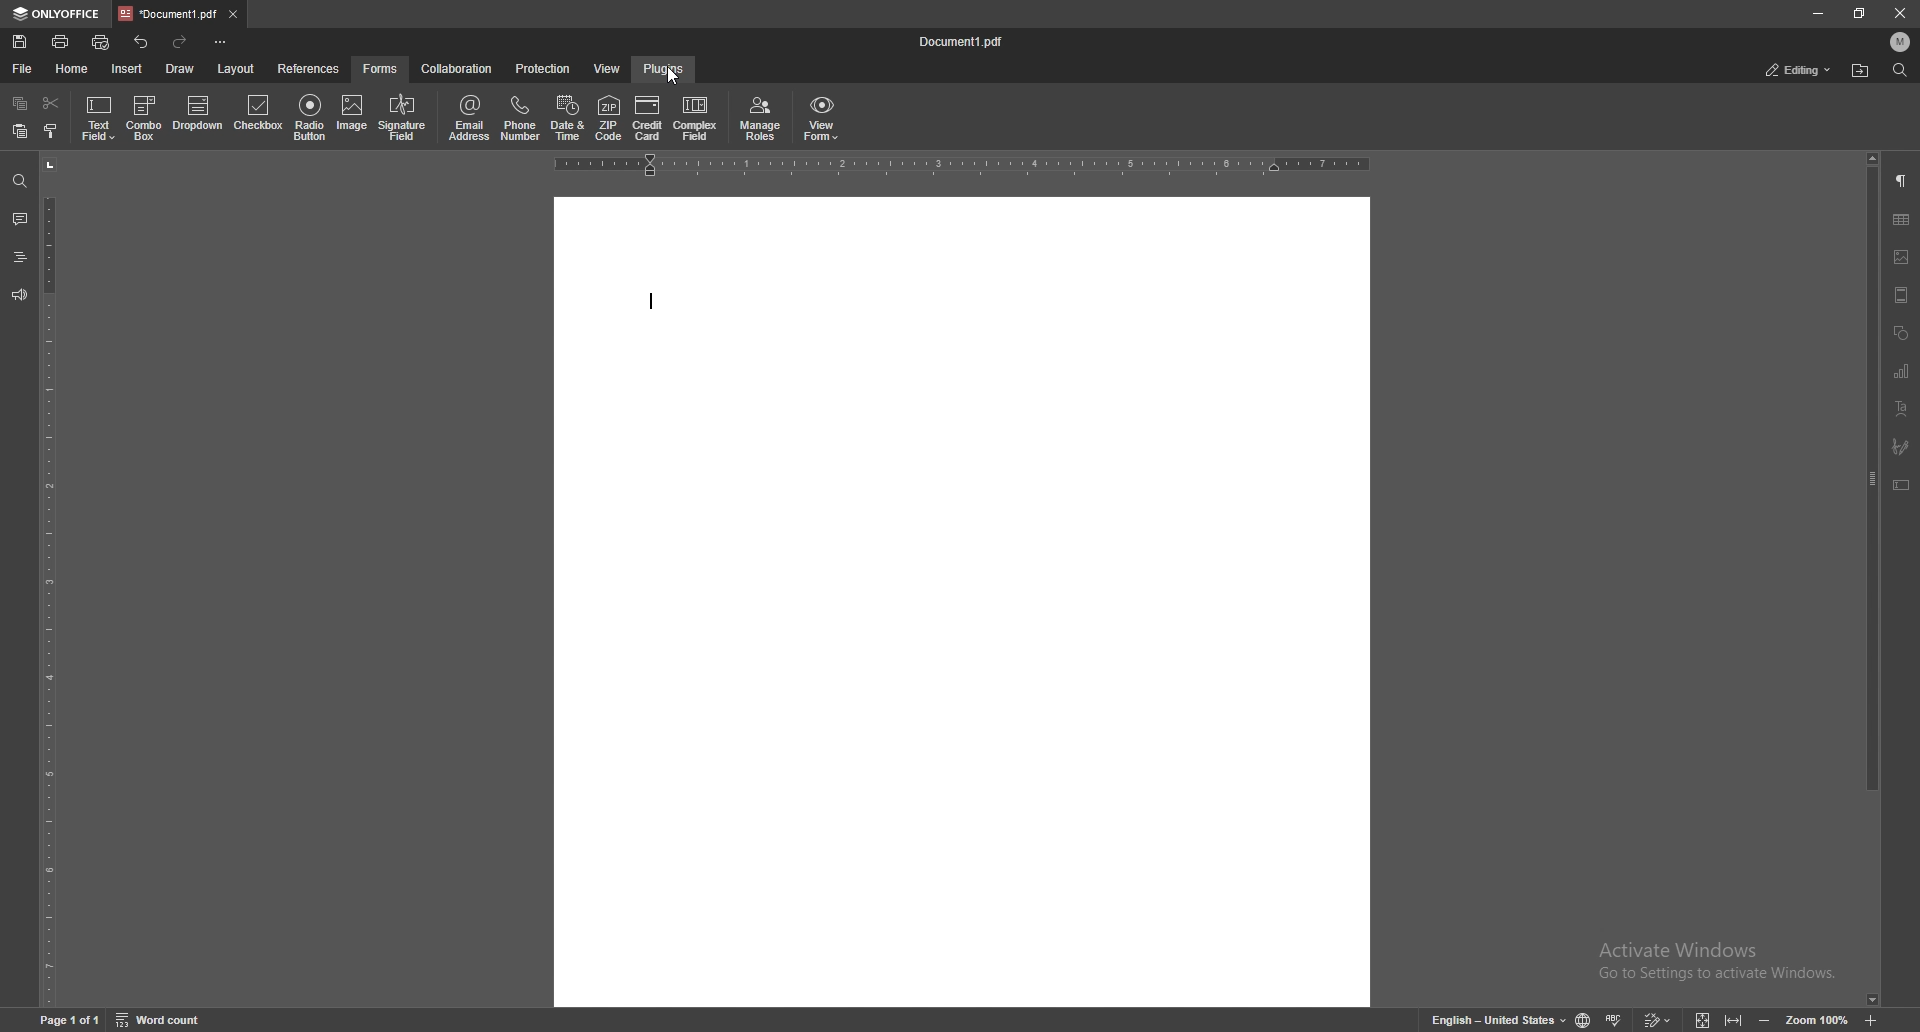 Image resolution: width=1920 pixels, height=1032 pixels. Describe the element at coordinates (20, 295) in the screenshot. I see `feedback` at that location.